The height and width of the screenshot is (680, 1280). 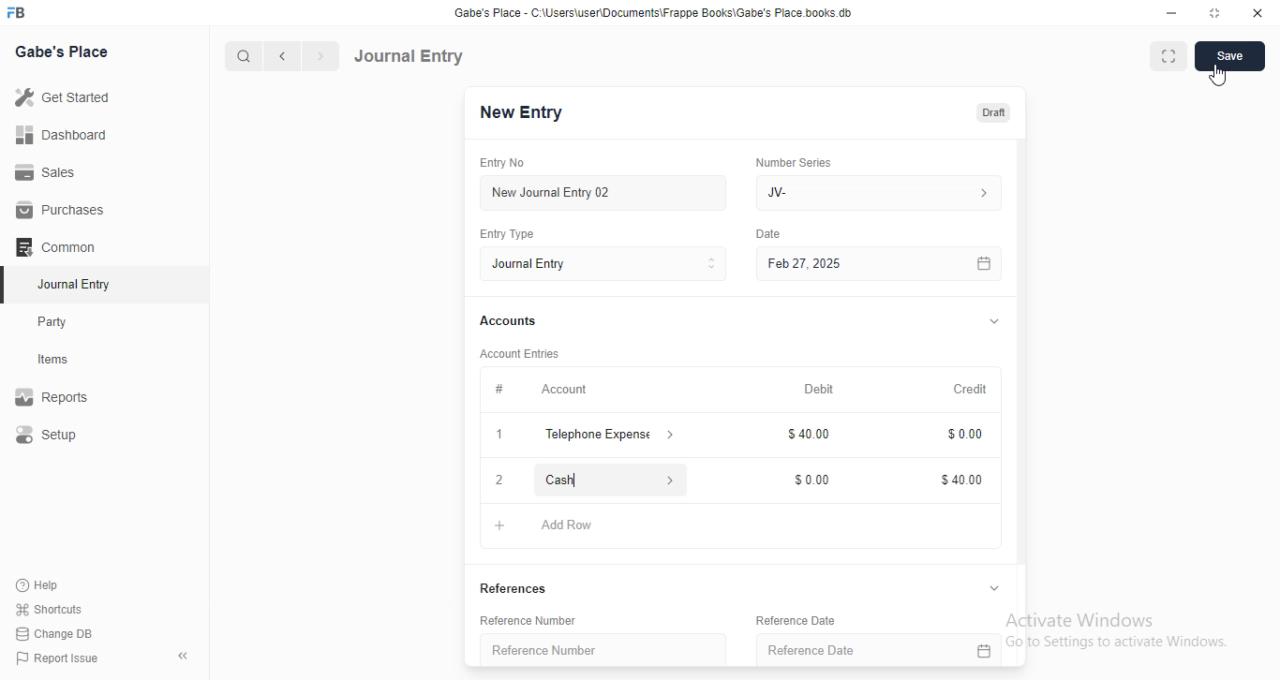 I want to click on 1, so click(x=499, y=435).